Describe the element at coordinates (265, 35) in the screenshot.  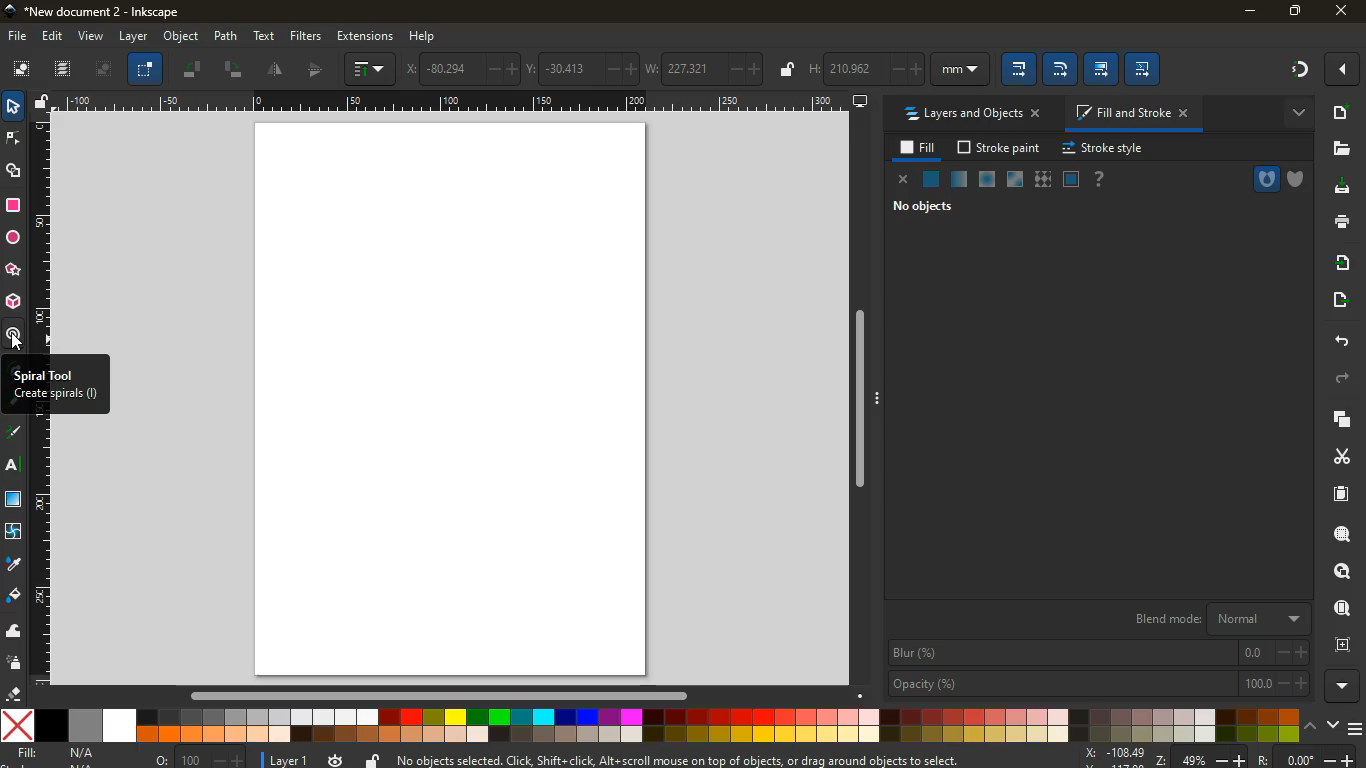
I see `text` at that location.